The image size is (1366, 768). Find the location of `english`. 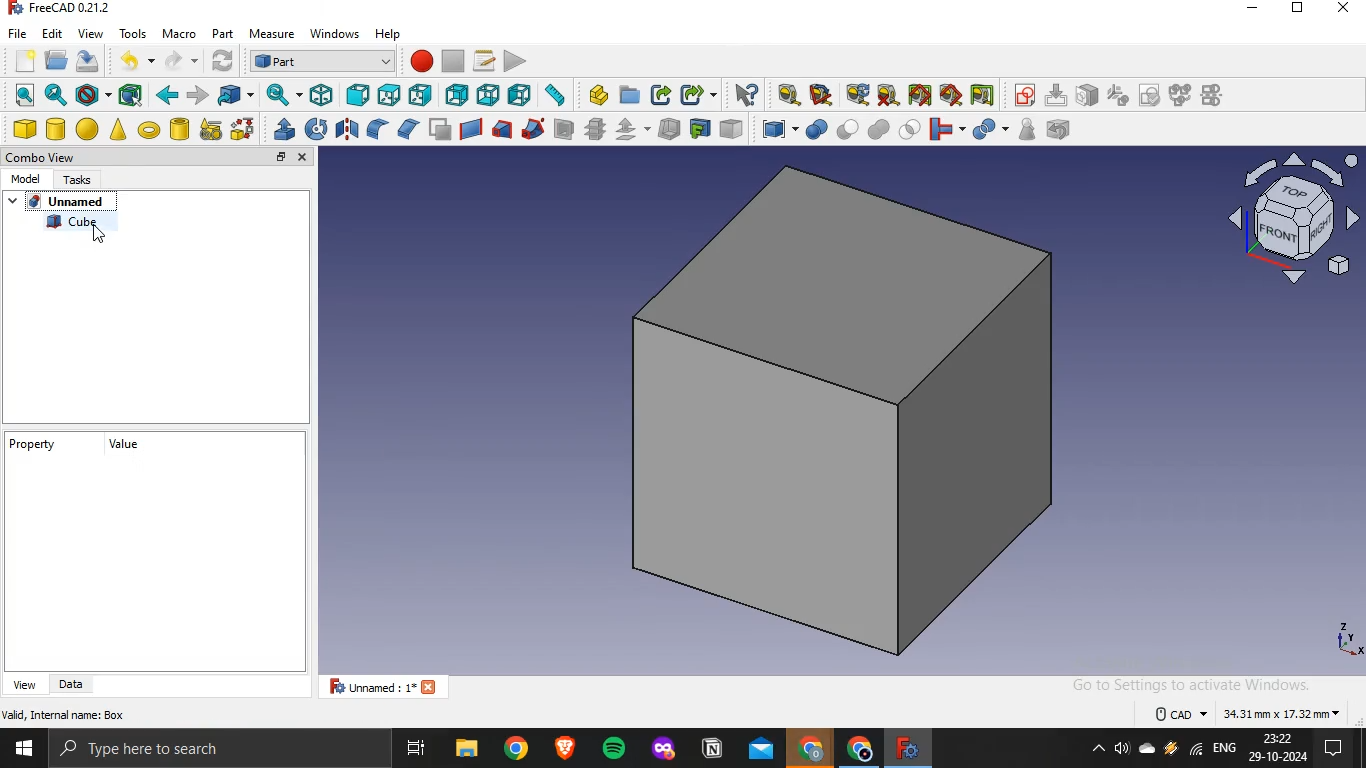

english is located at coordinates (1225, 748).